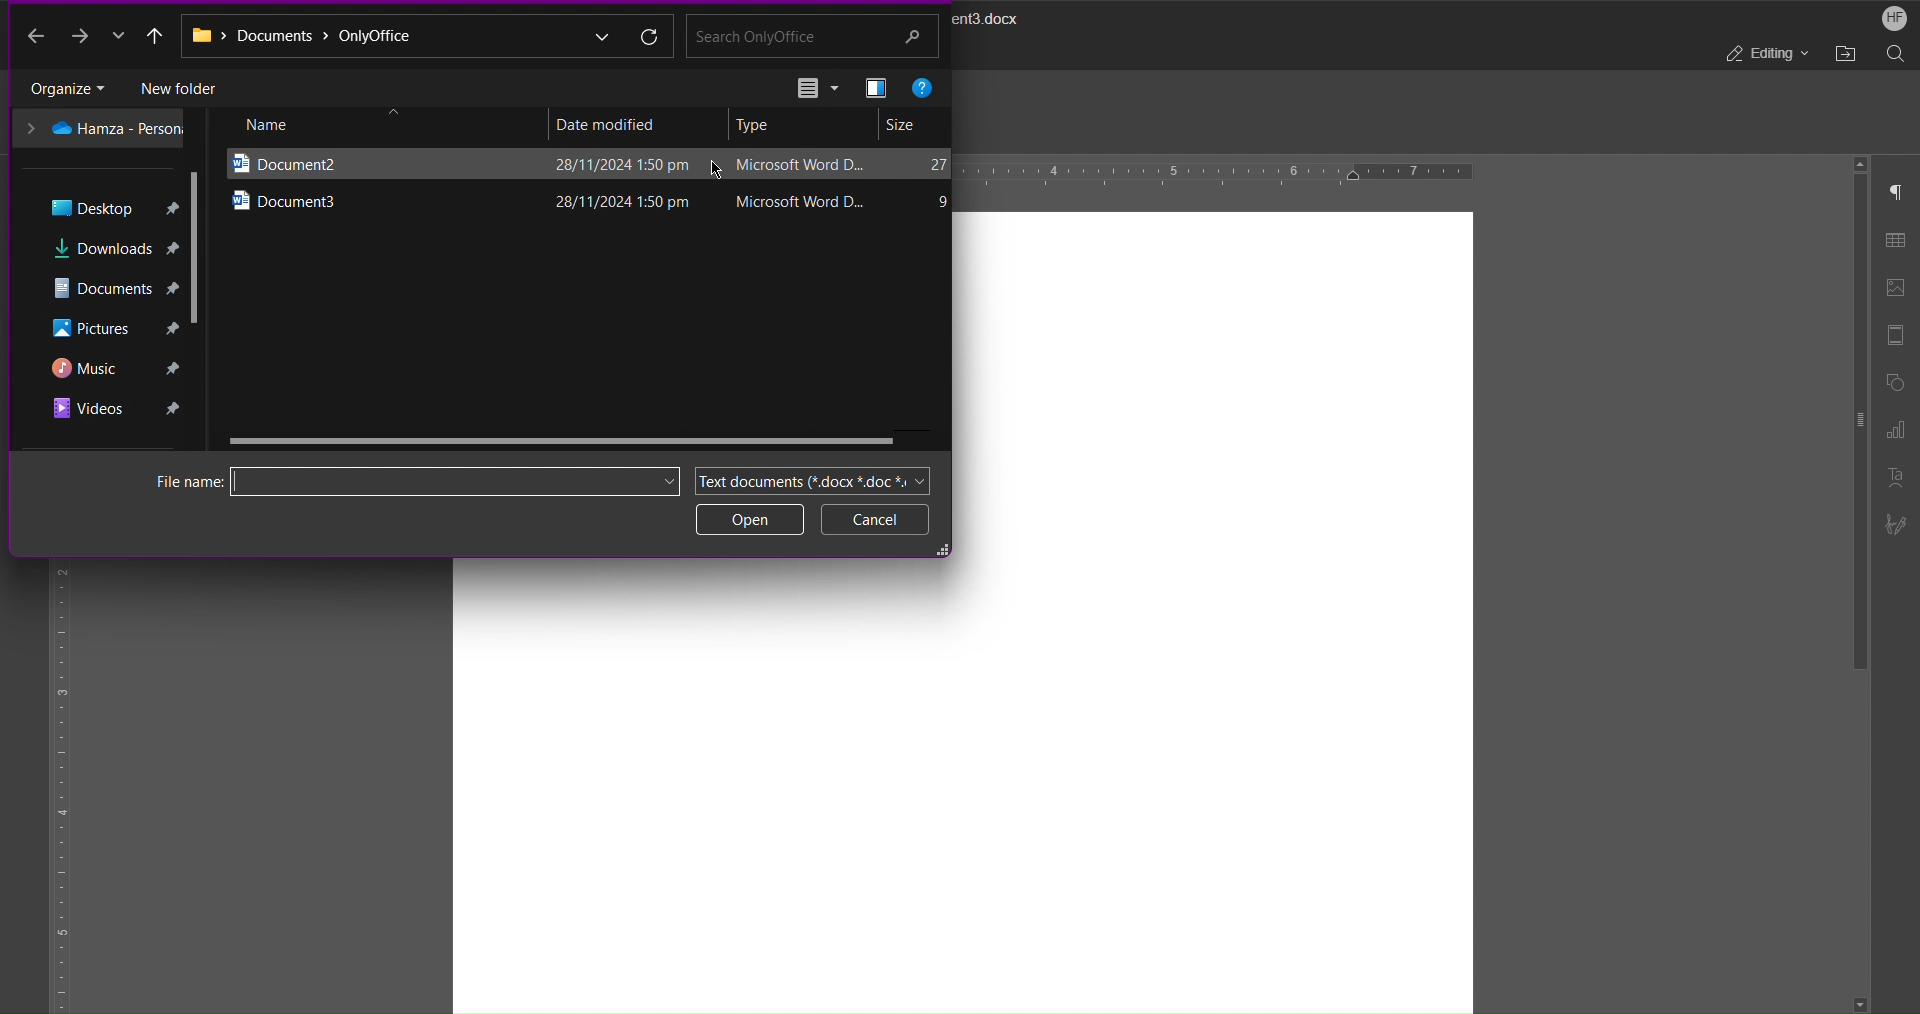 Image resolution: width=1920 pixels, height=1014 pixels. What do you see at coordinates (807, 477) in the screenshot?
I see `Text documents (*.docx*.docx*.` at bounding box center [807, 477].